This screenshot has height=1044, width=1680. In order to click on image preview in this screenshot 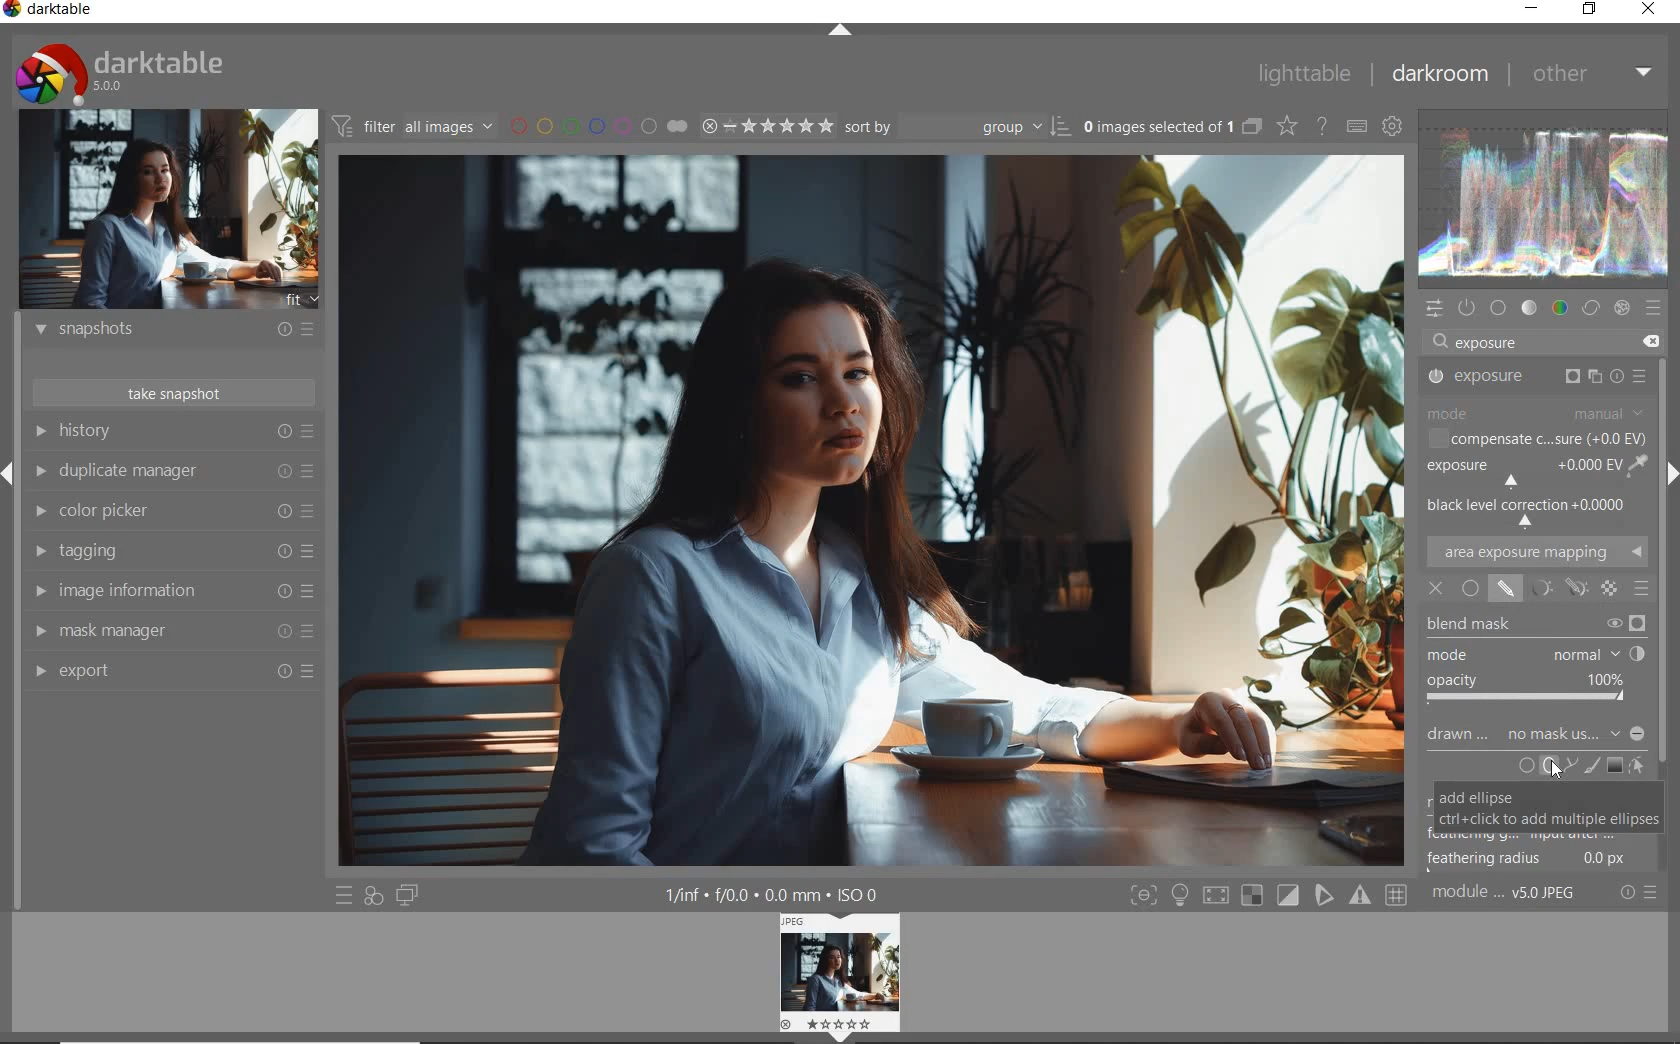, I will do `click(169, 212)`.